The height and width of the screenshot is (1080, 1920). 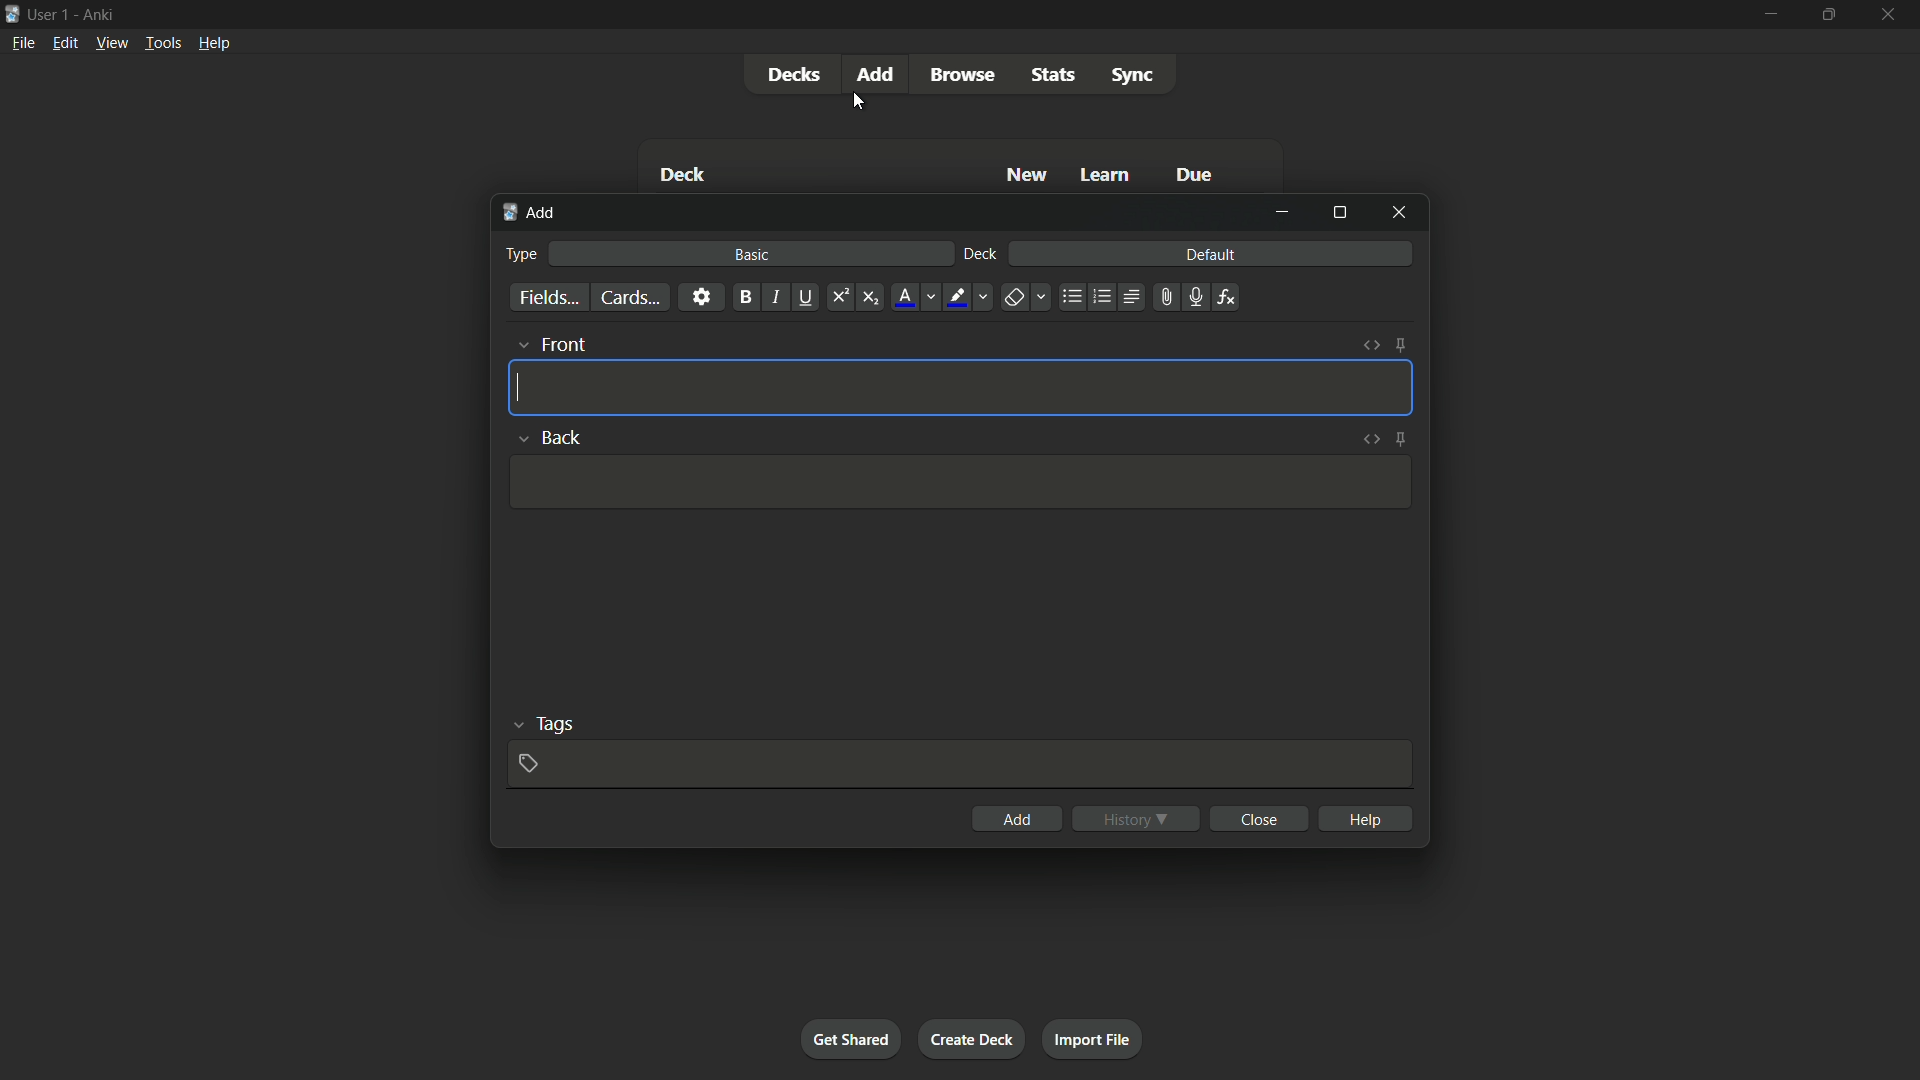 I want to click on back, so click(x=564, y=438).